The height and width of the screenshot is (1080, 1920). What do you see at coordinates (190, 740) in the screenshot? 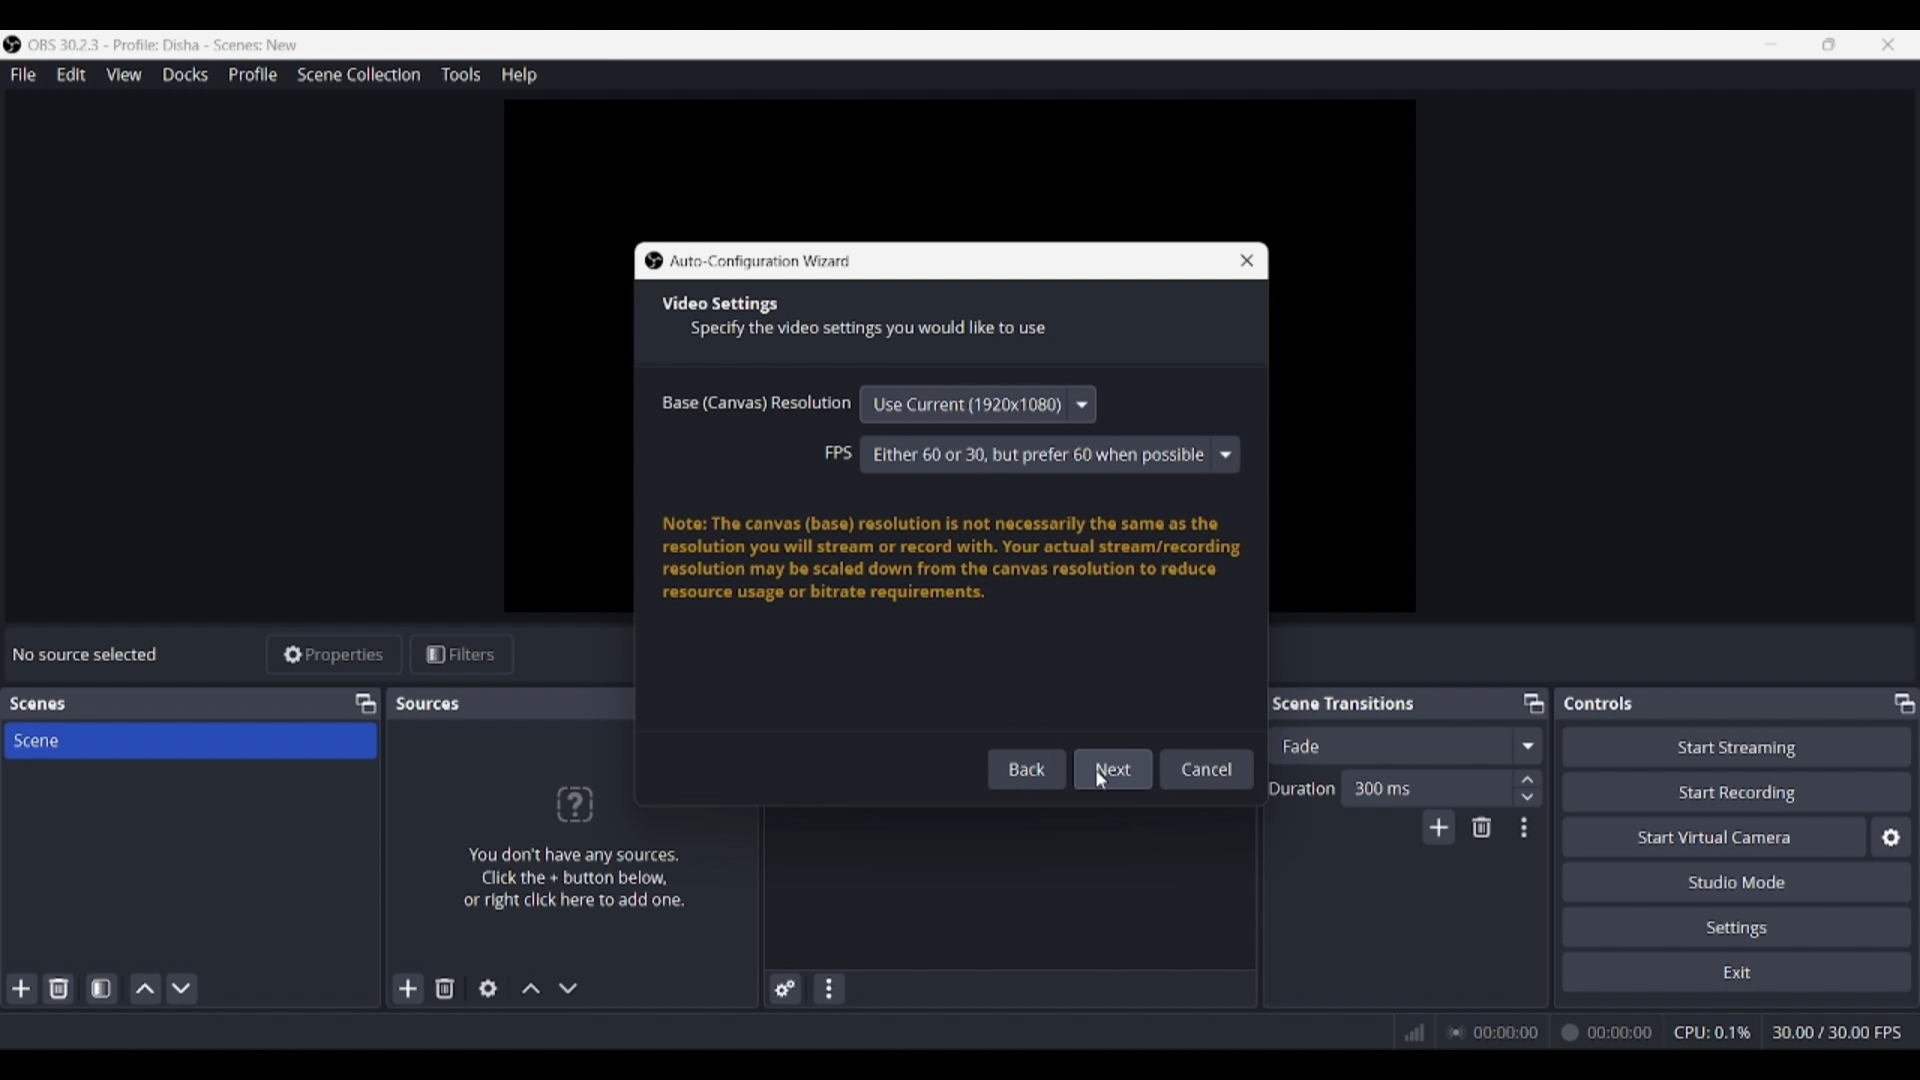
I see `Scene title` at bounding box center [190, 740].